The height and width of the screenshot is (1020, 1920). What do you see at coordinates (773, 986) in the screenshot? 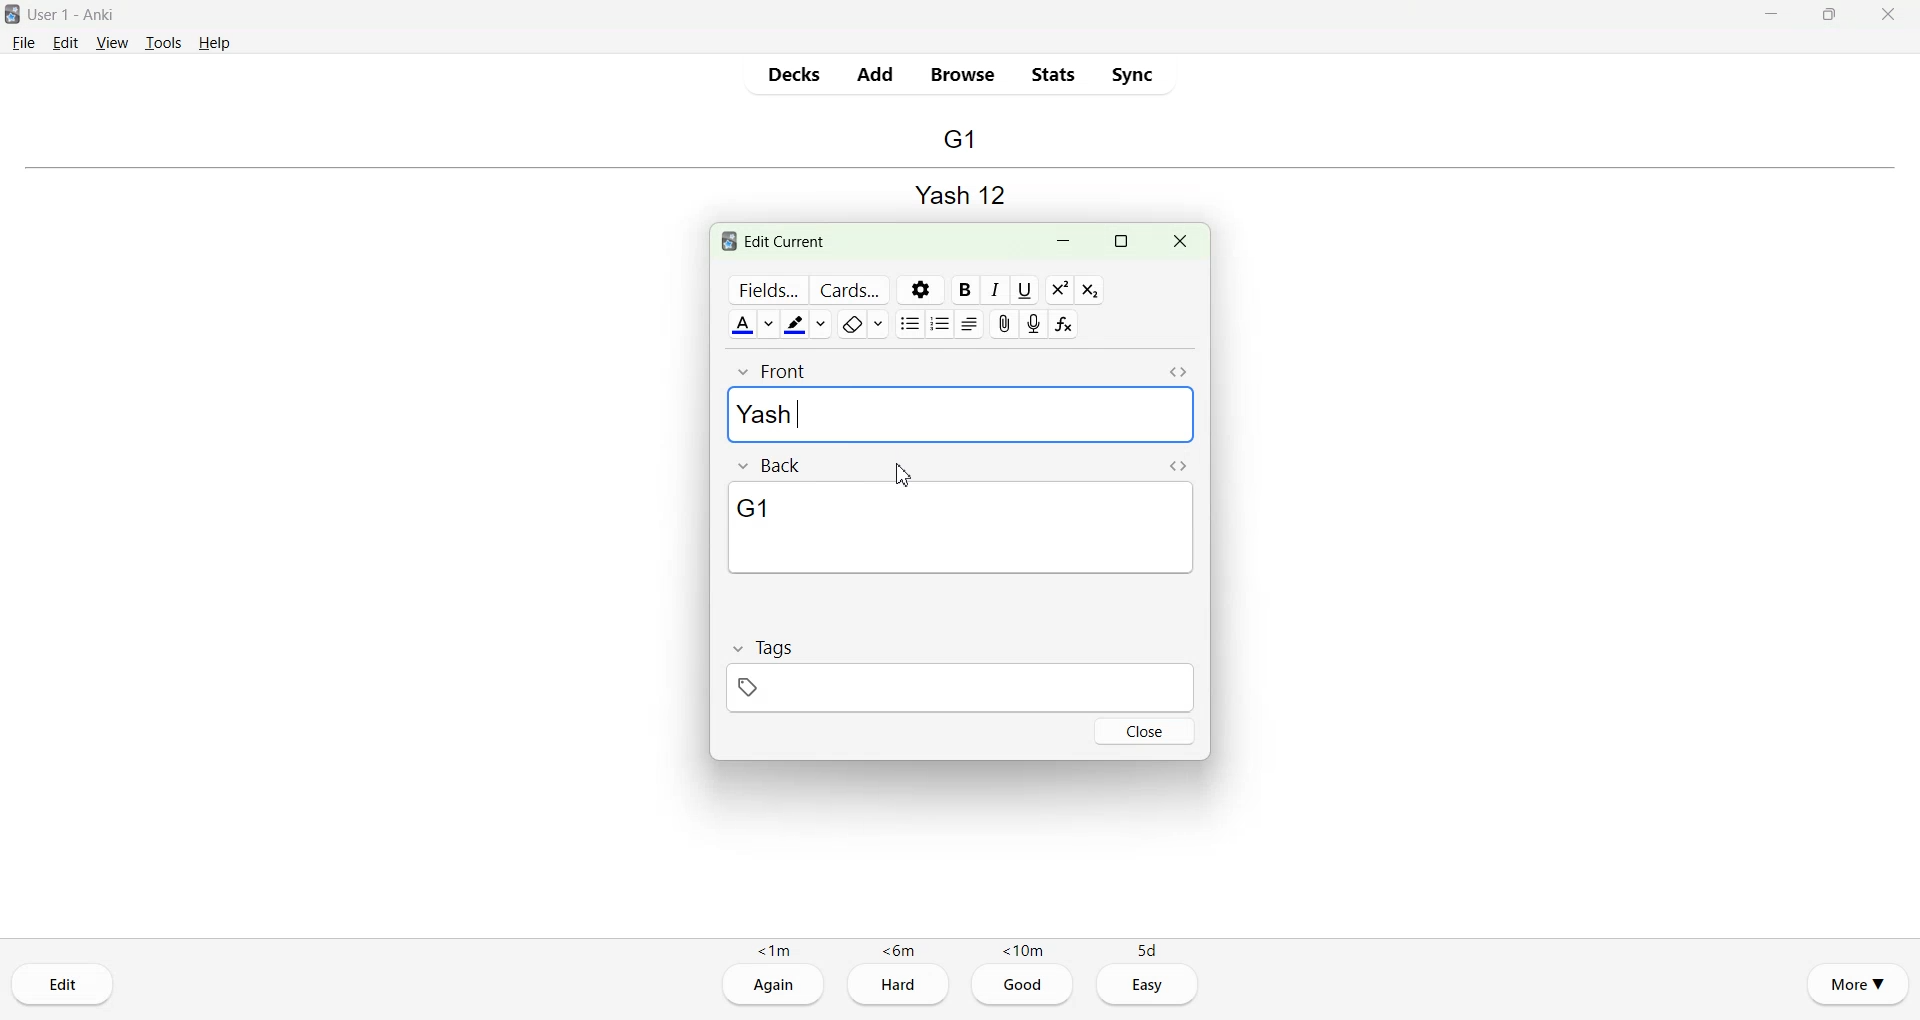
I see `Again` at bounding box center [773, 986].